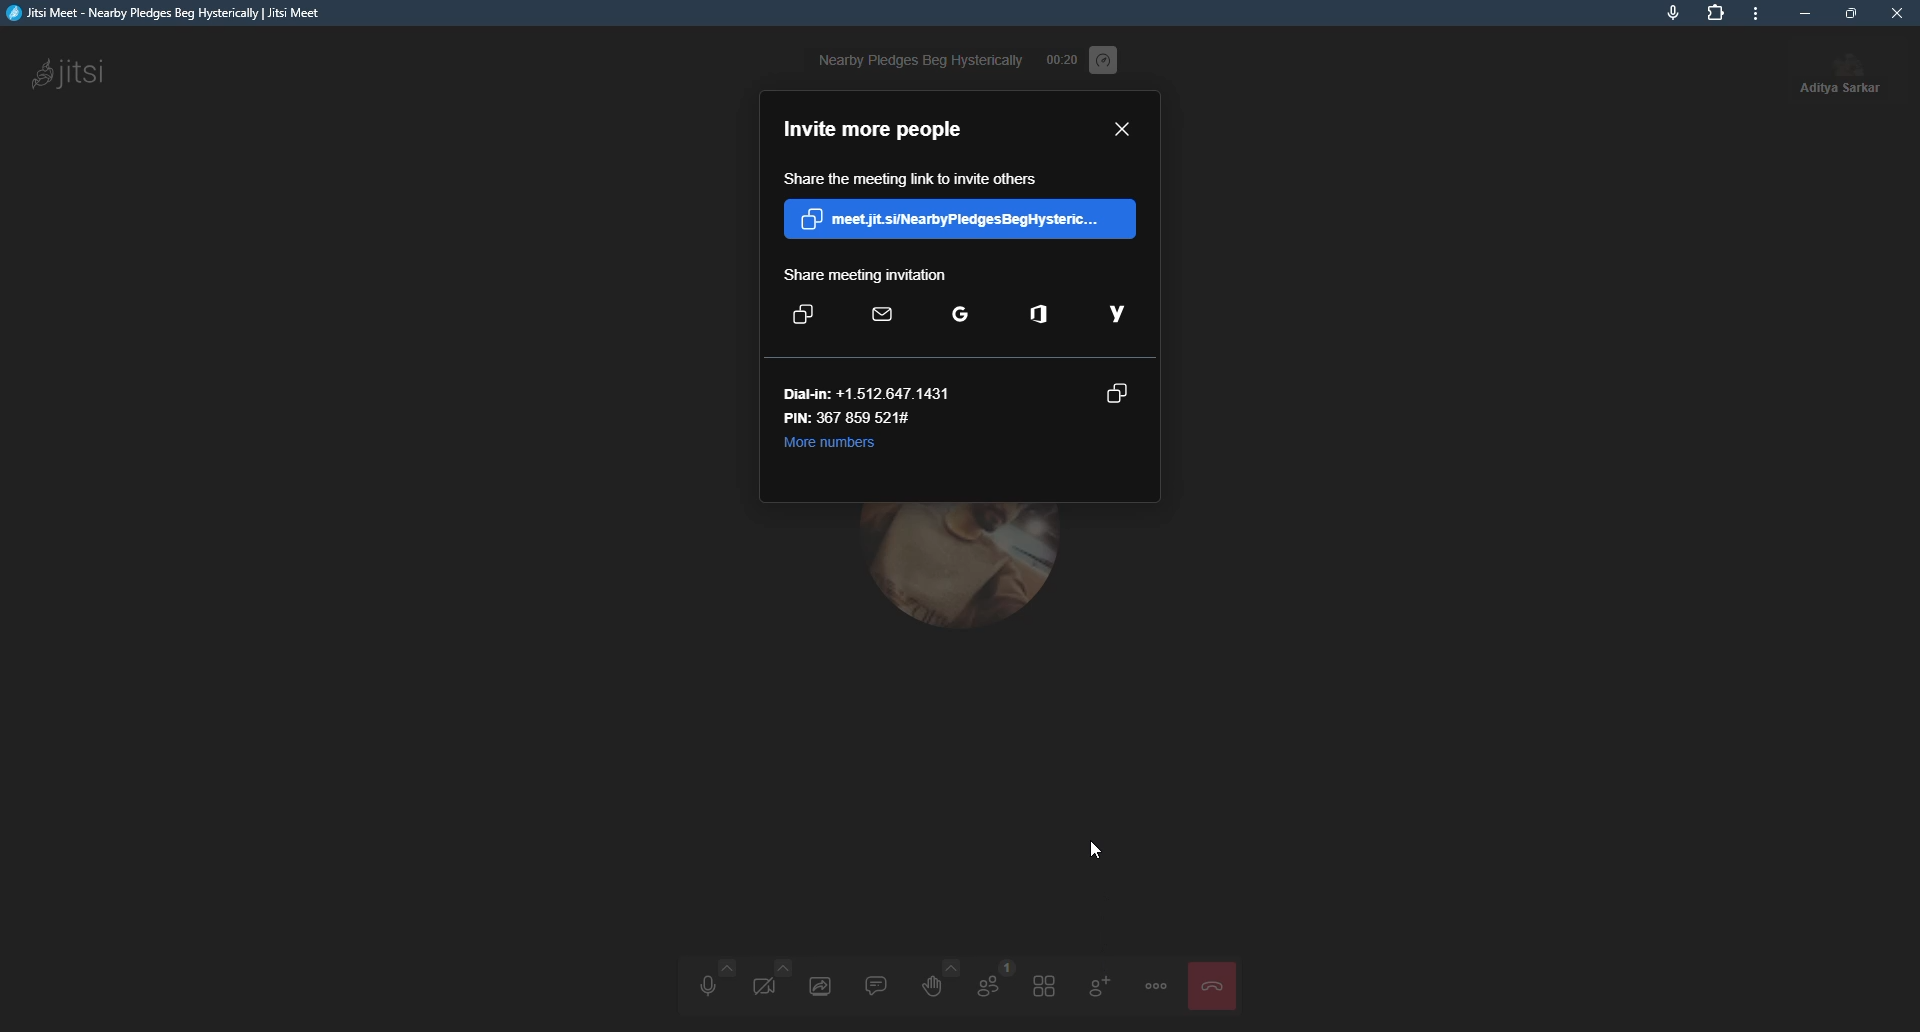 The height and width of the screenshot is (1032, 1920). I want to click on performance setting, so click(1106, 60).